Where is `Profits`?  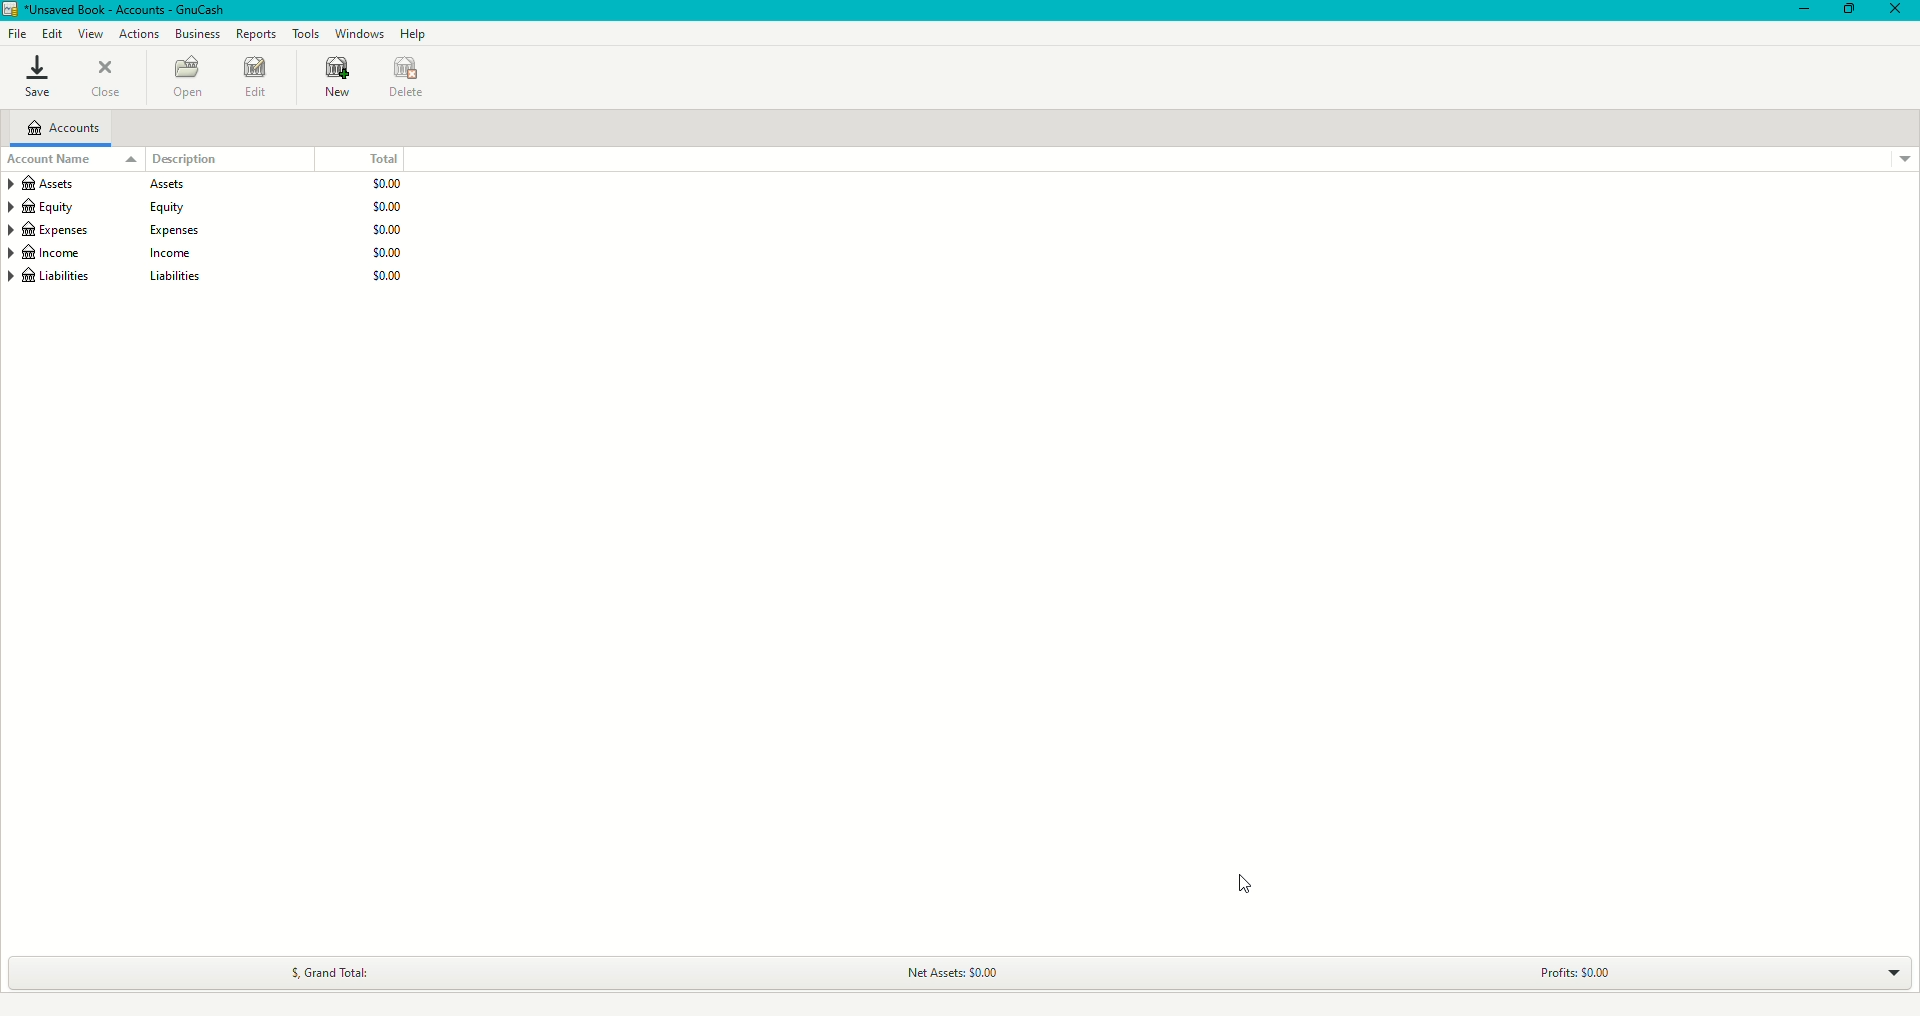
Profits is located at coordinates (1571, 967).